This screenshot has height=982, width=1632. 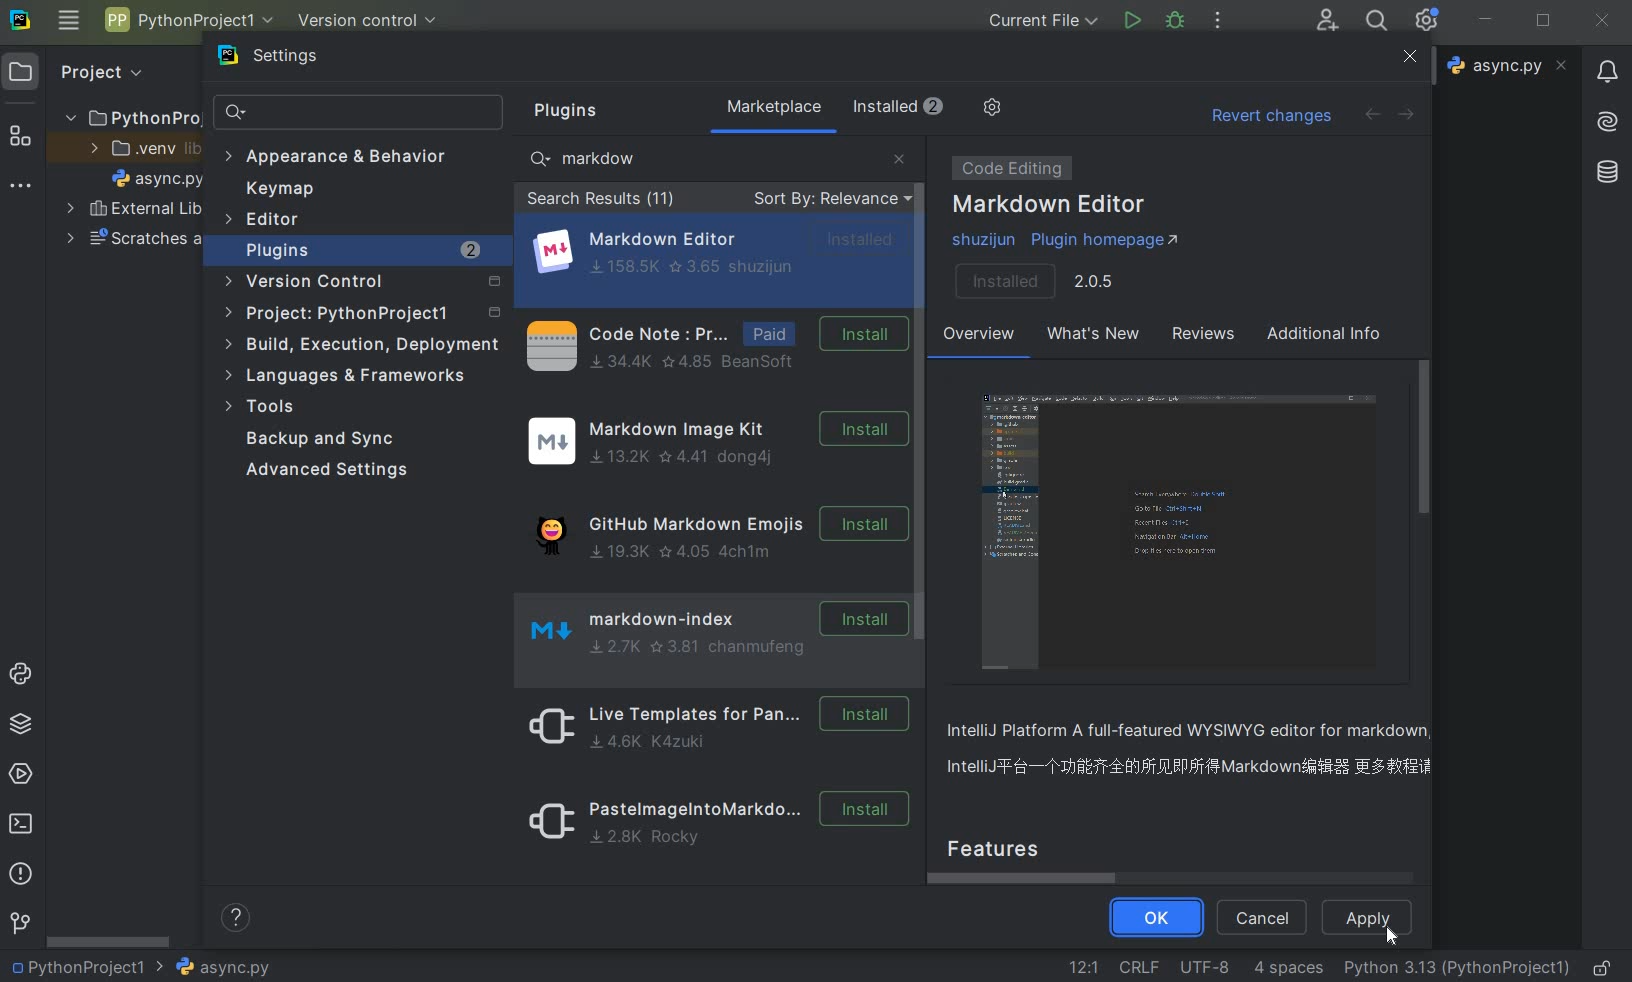 What do you see at coordinates (1371, 114) in the screenshot?
I see `back` at bounding box center [1371, 114].